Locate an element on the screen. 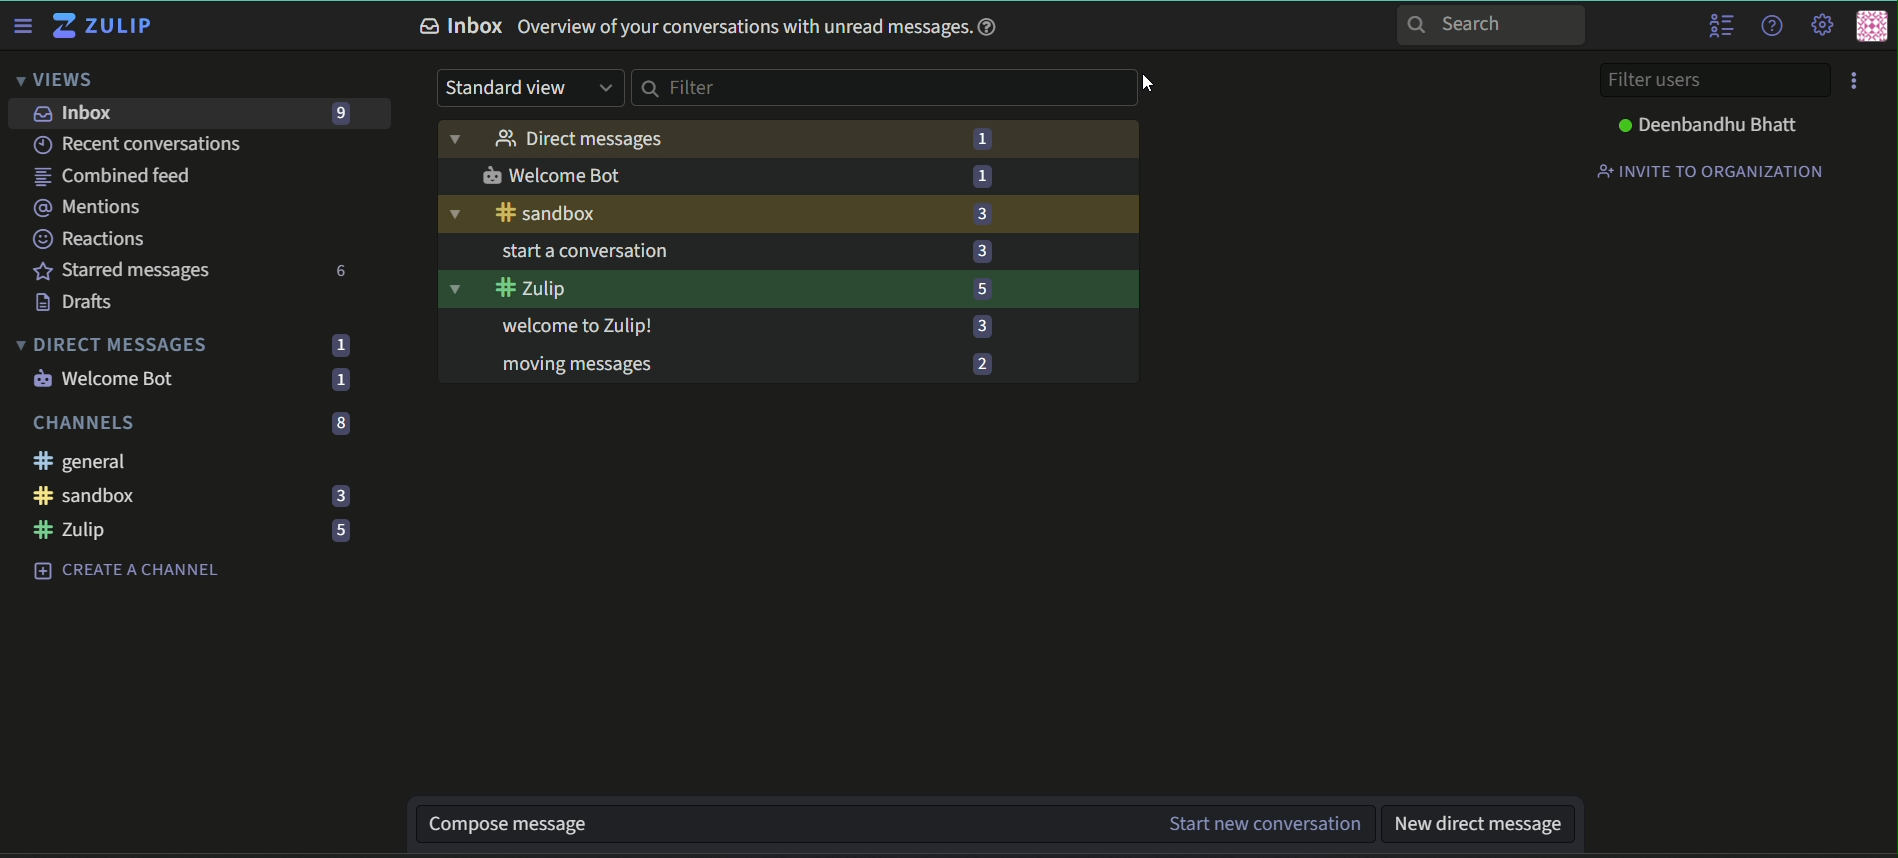 This screenshot has height=858, width=1898. Numbers is located at coordinates (335, 461).